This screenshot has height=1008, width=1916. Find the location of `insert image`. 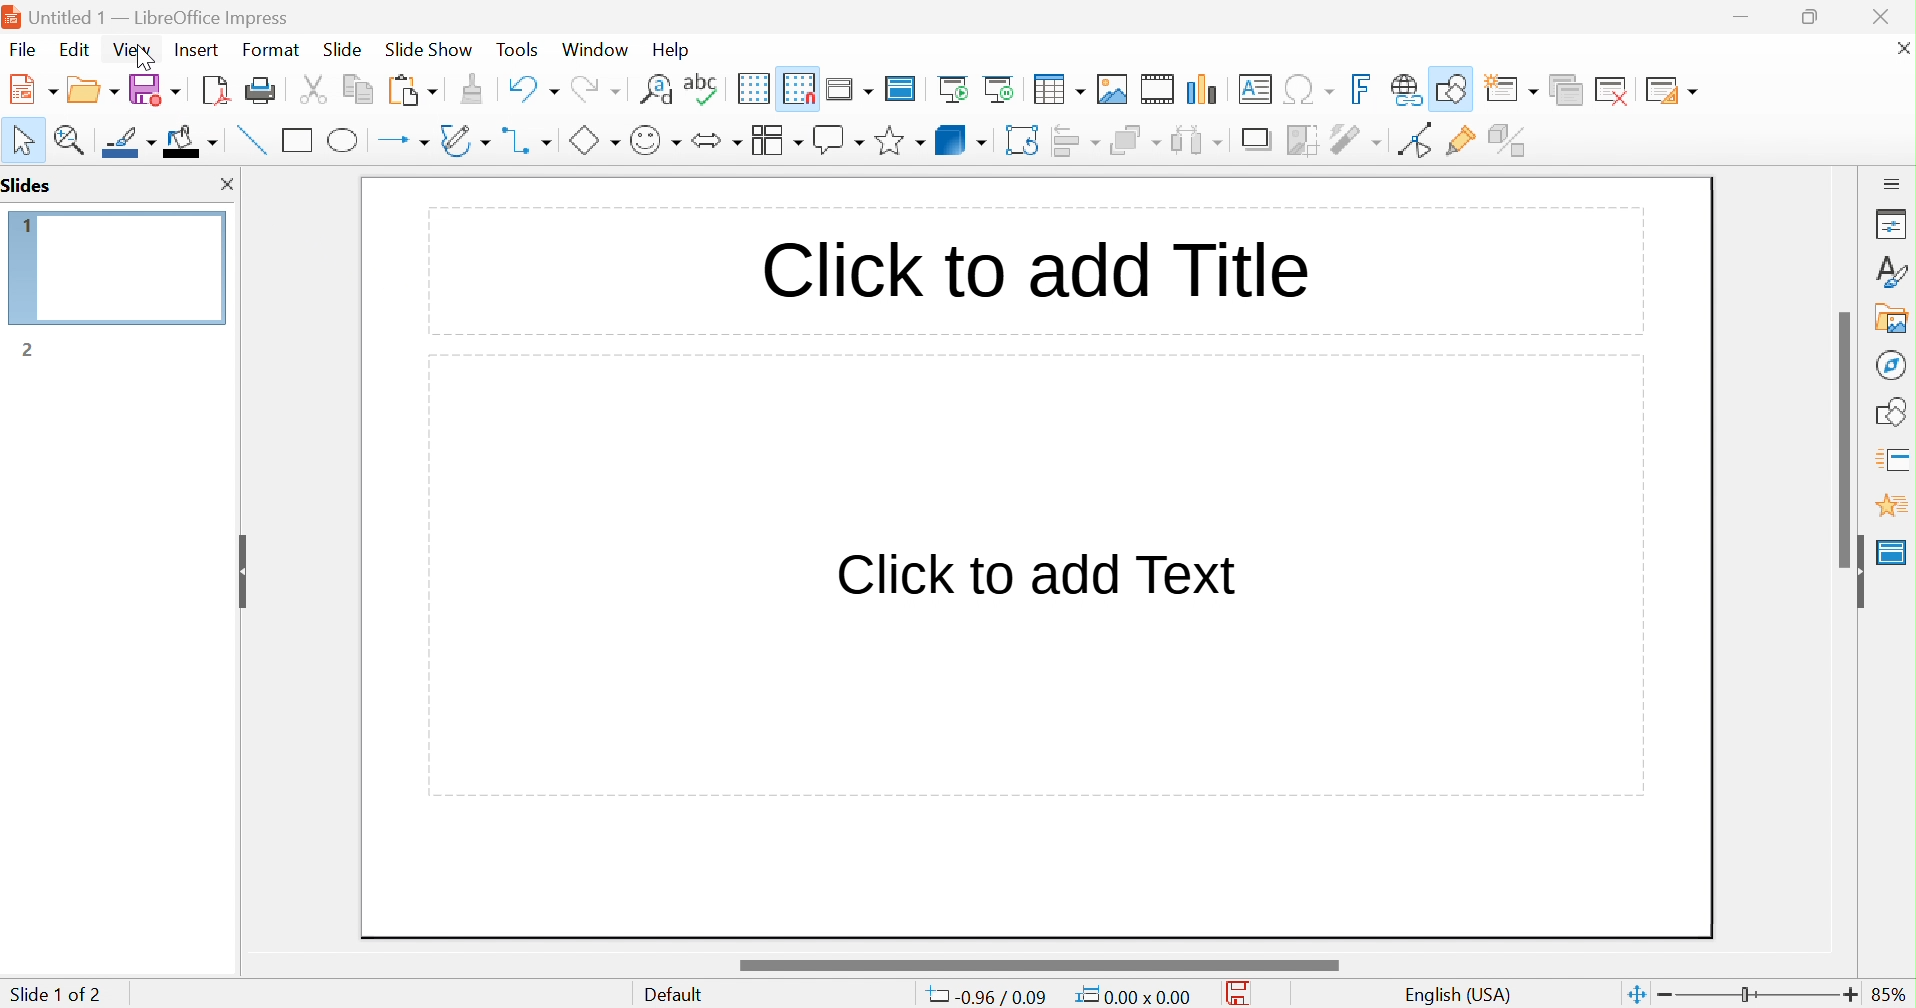

insert image is located at coordinates (1113, 89).